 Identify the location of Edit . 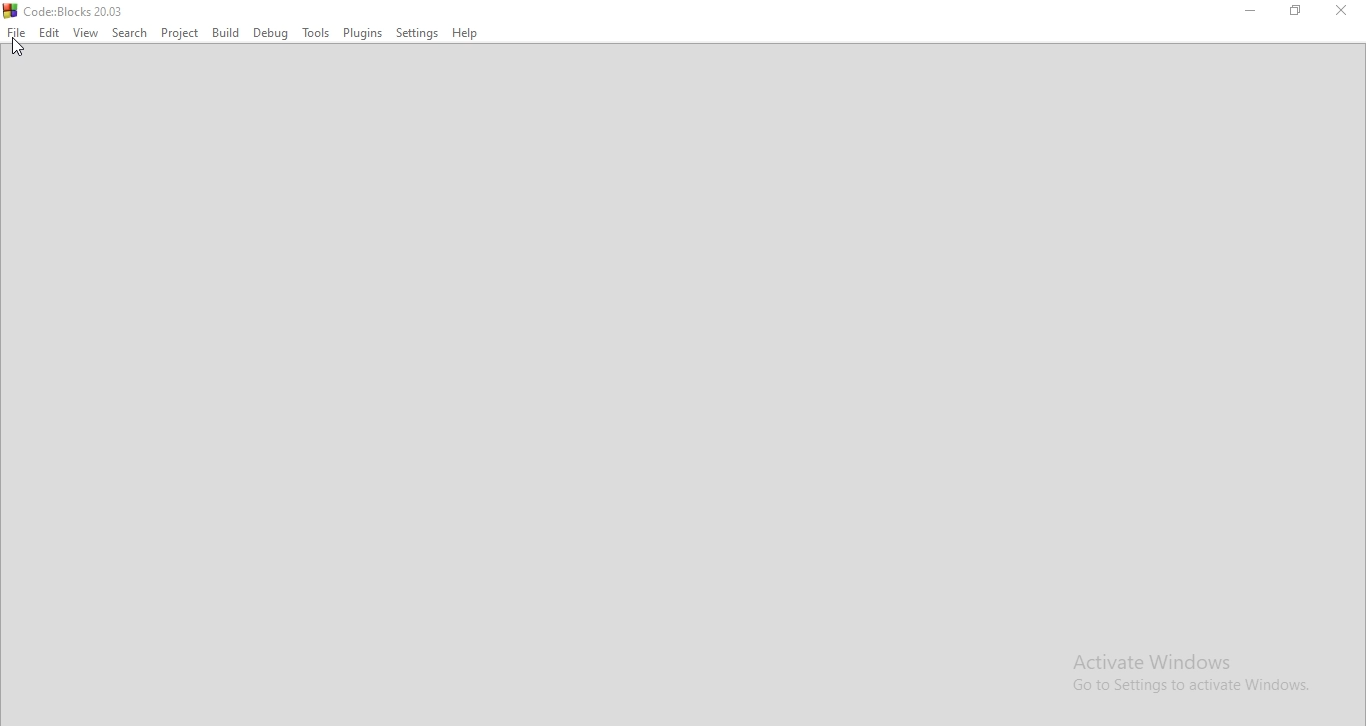
(51, 30).